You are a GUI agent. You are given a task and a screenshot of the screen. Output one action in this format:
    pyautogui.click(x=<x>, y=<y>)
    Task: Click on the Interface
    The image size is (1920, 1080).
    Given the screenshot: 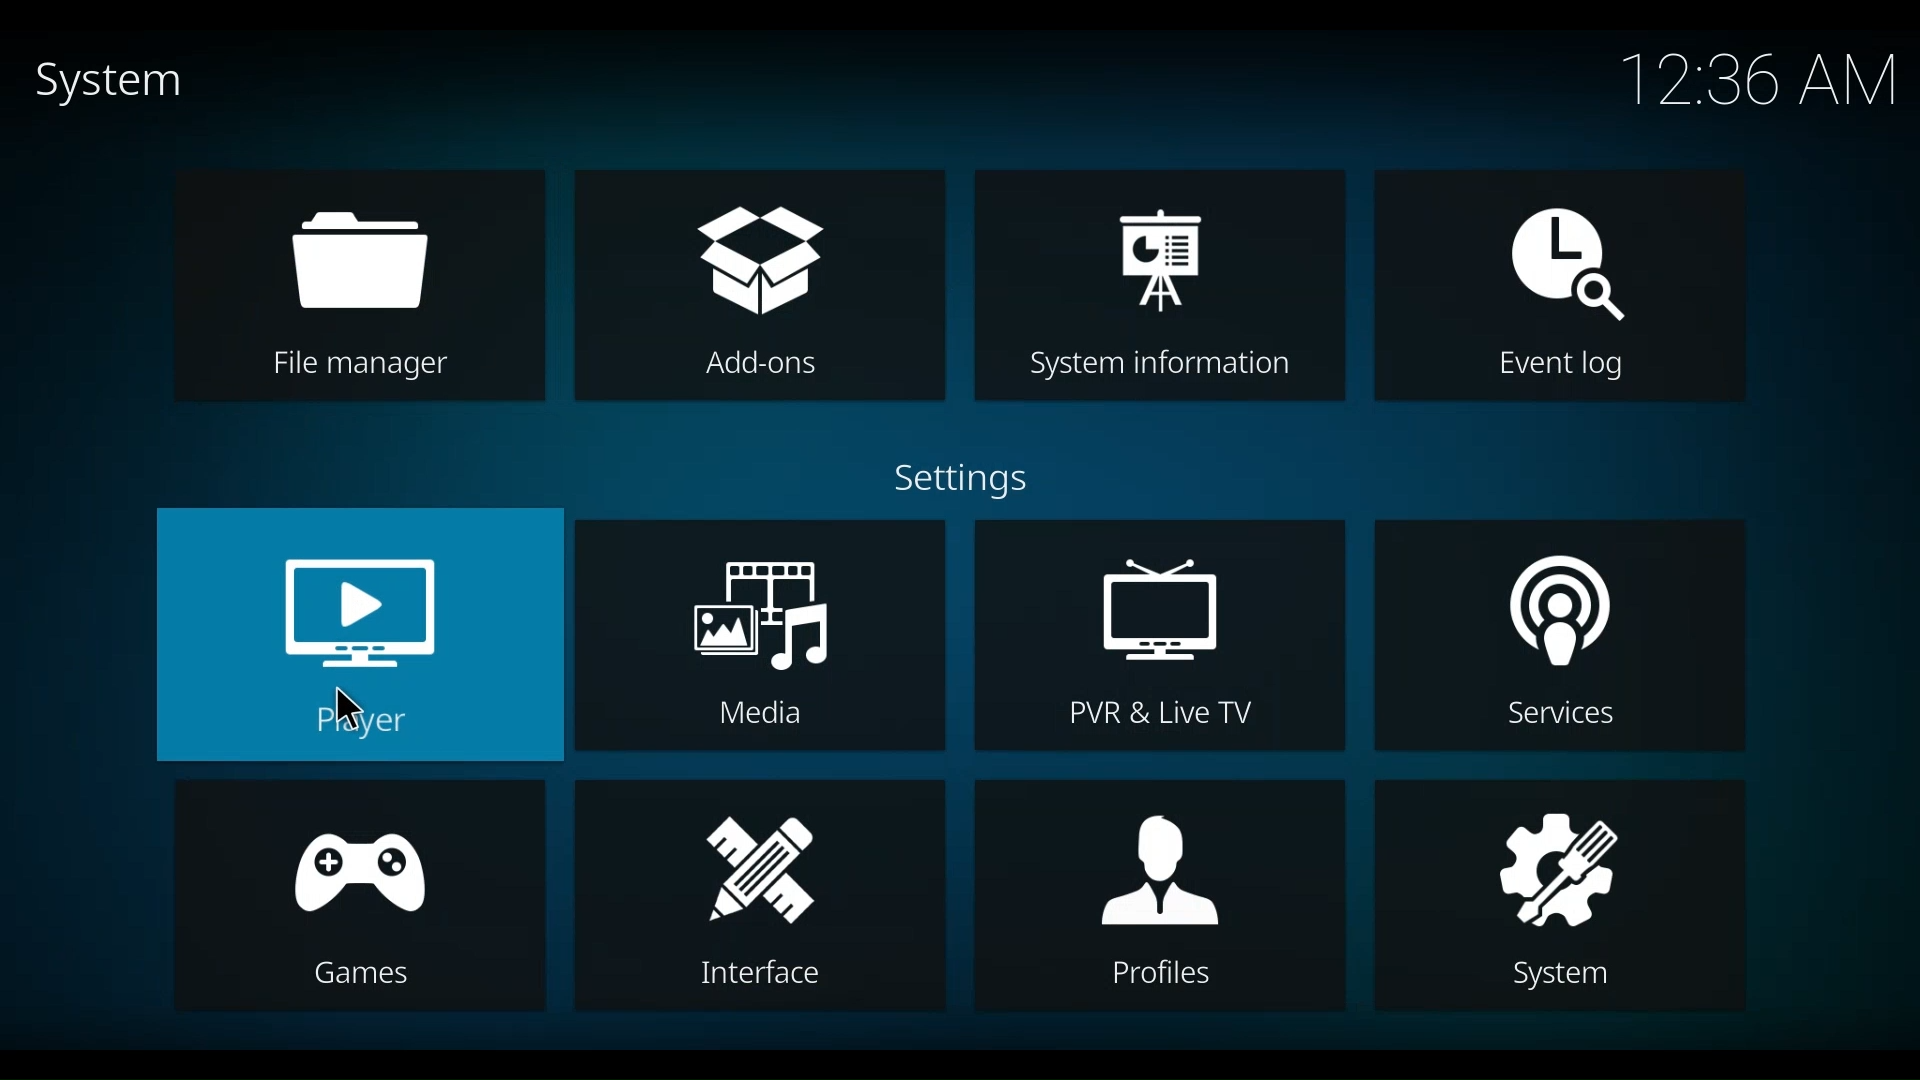 What is the action you would take?
    pyautogui.click(x=757, y=895)
    